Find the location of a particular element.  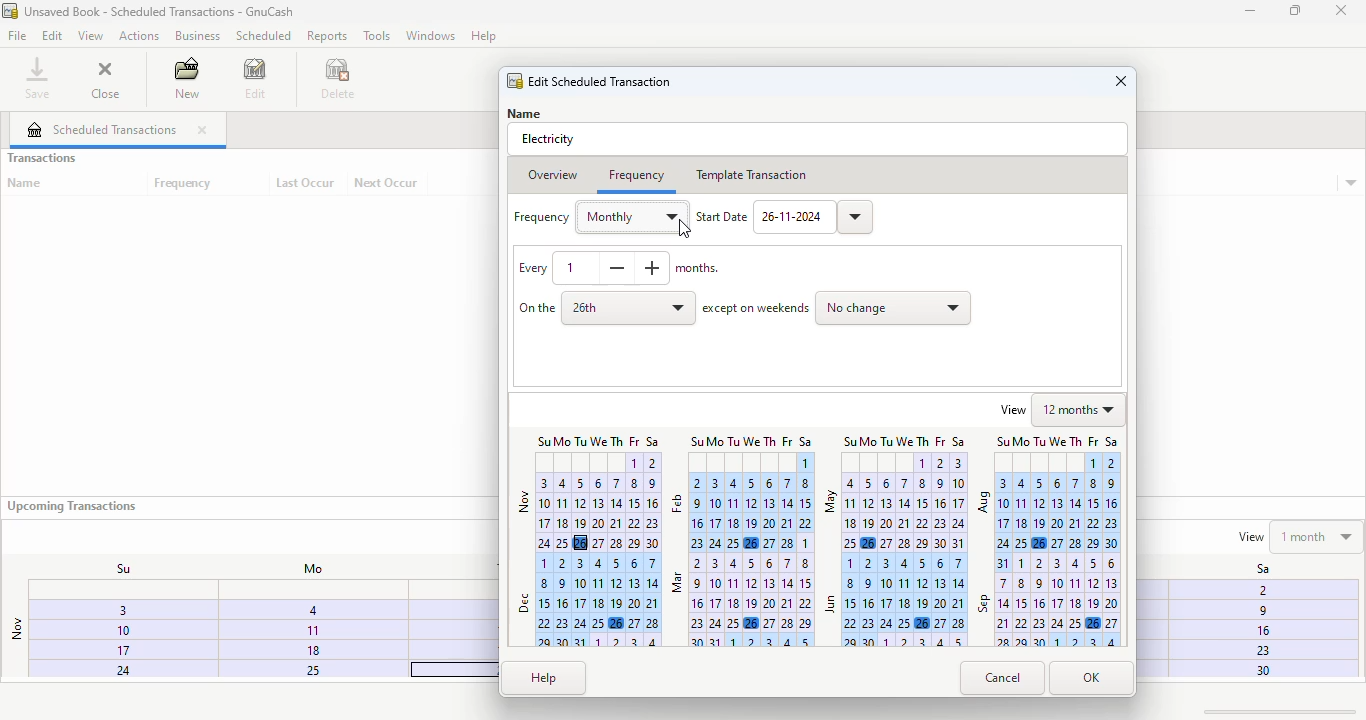

Mo is located at coordinates (307, 569).